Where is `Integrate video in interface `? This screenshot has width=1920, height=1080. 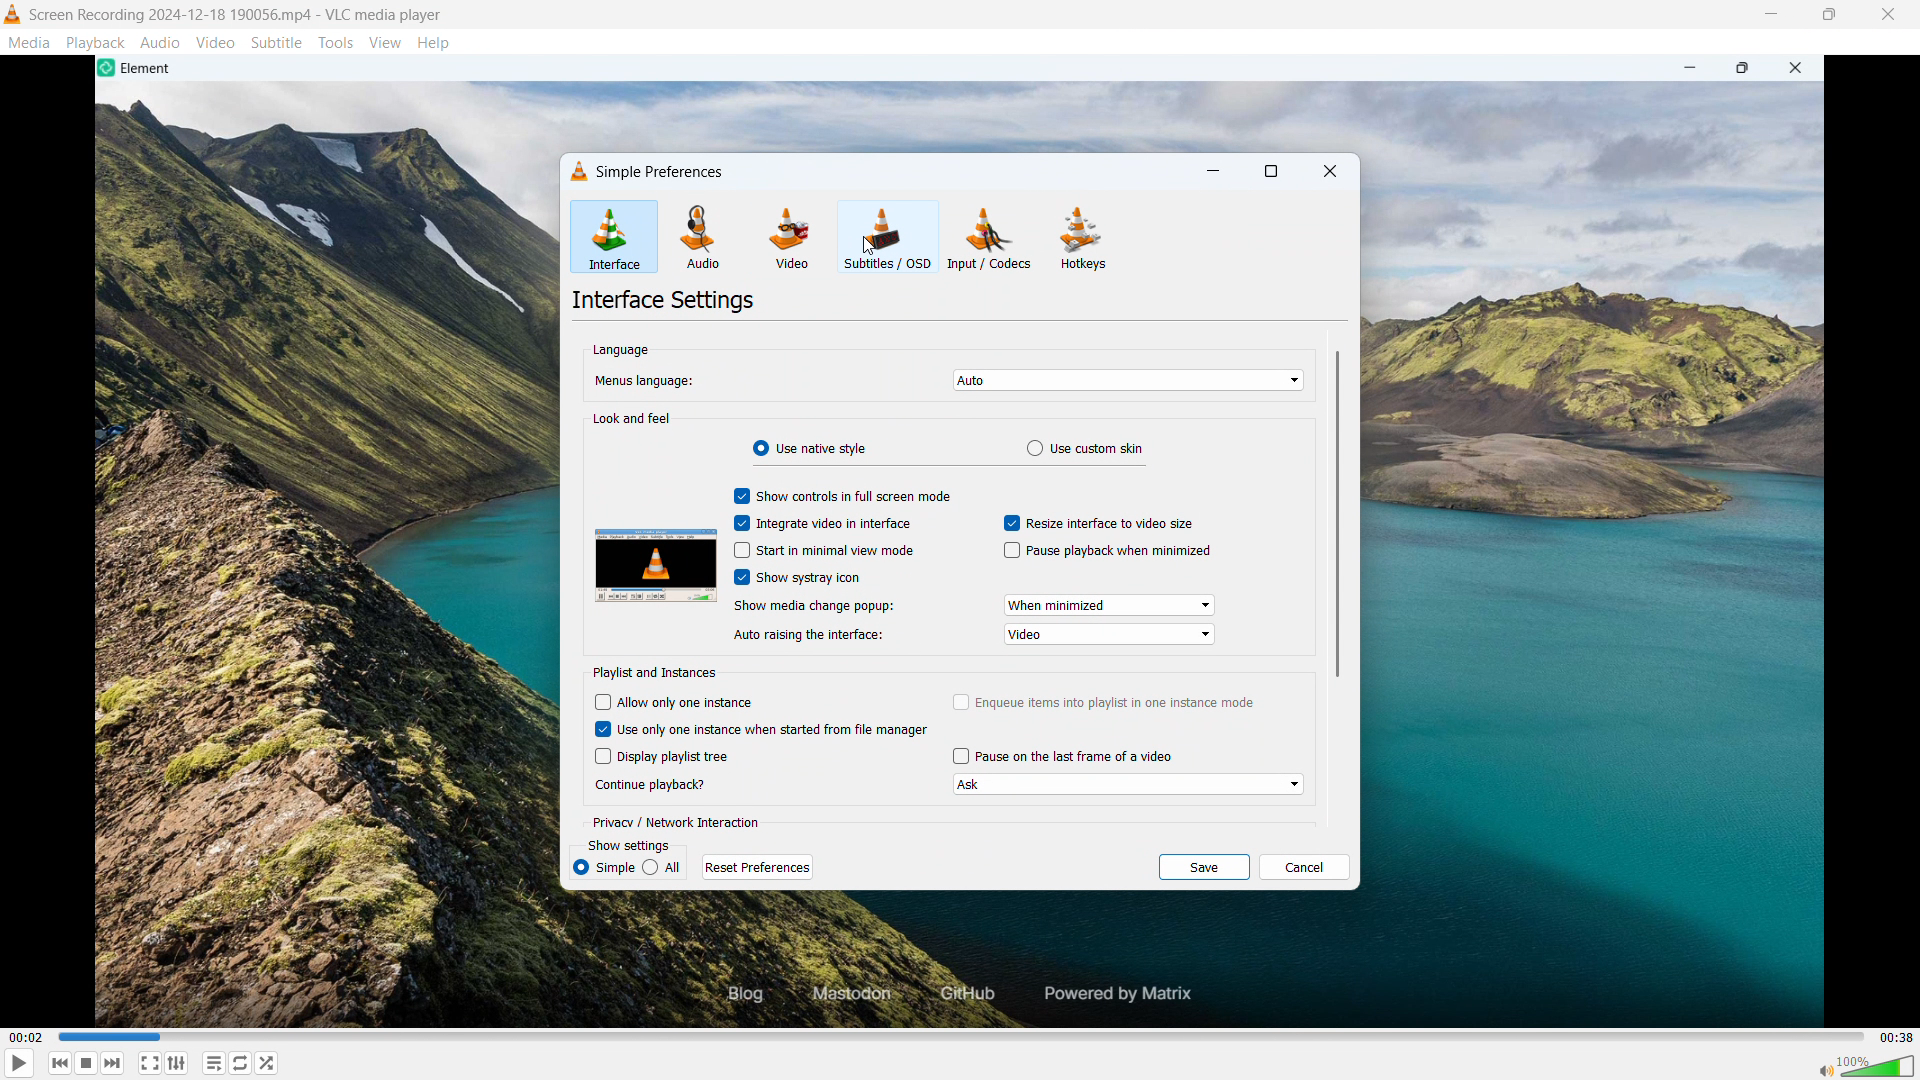 Integrate video in interface  is located at coordinates (843, 523).